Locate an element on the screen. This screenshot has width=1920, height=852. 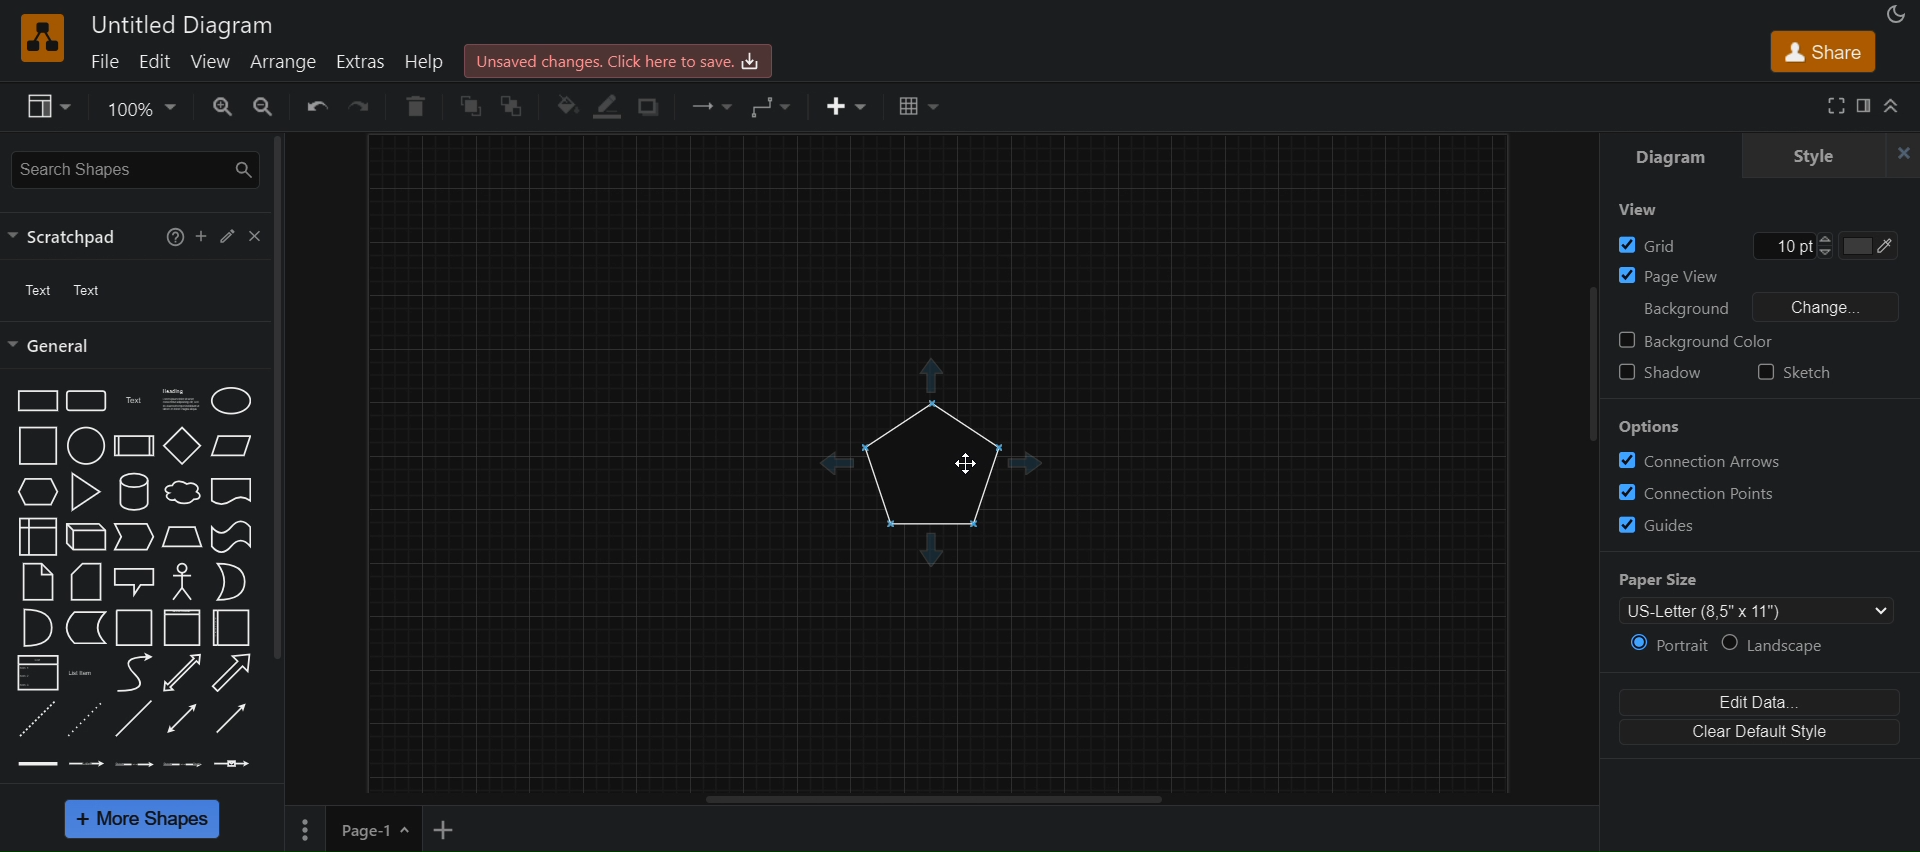
More settings is located at coordinates (305, 830).